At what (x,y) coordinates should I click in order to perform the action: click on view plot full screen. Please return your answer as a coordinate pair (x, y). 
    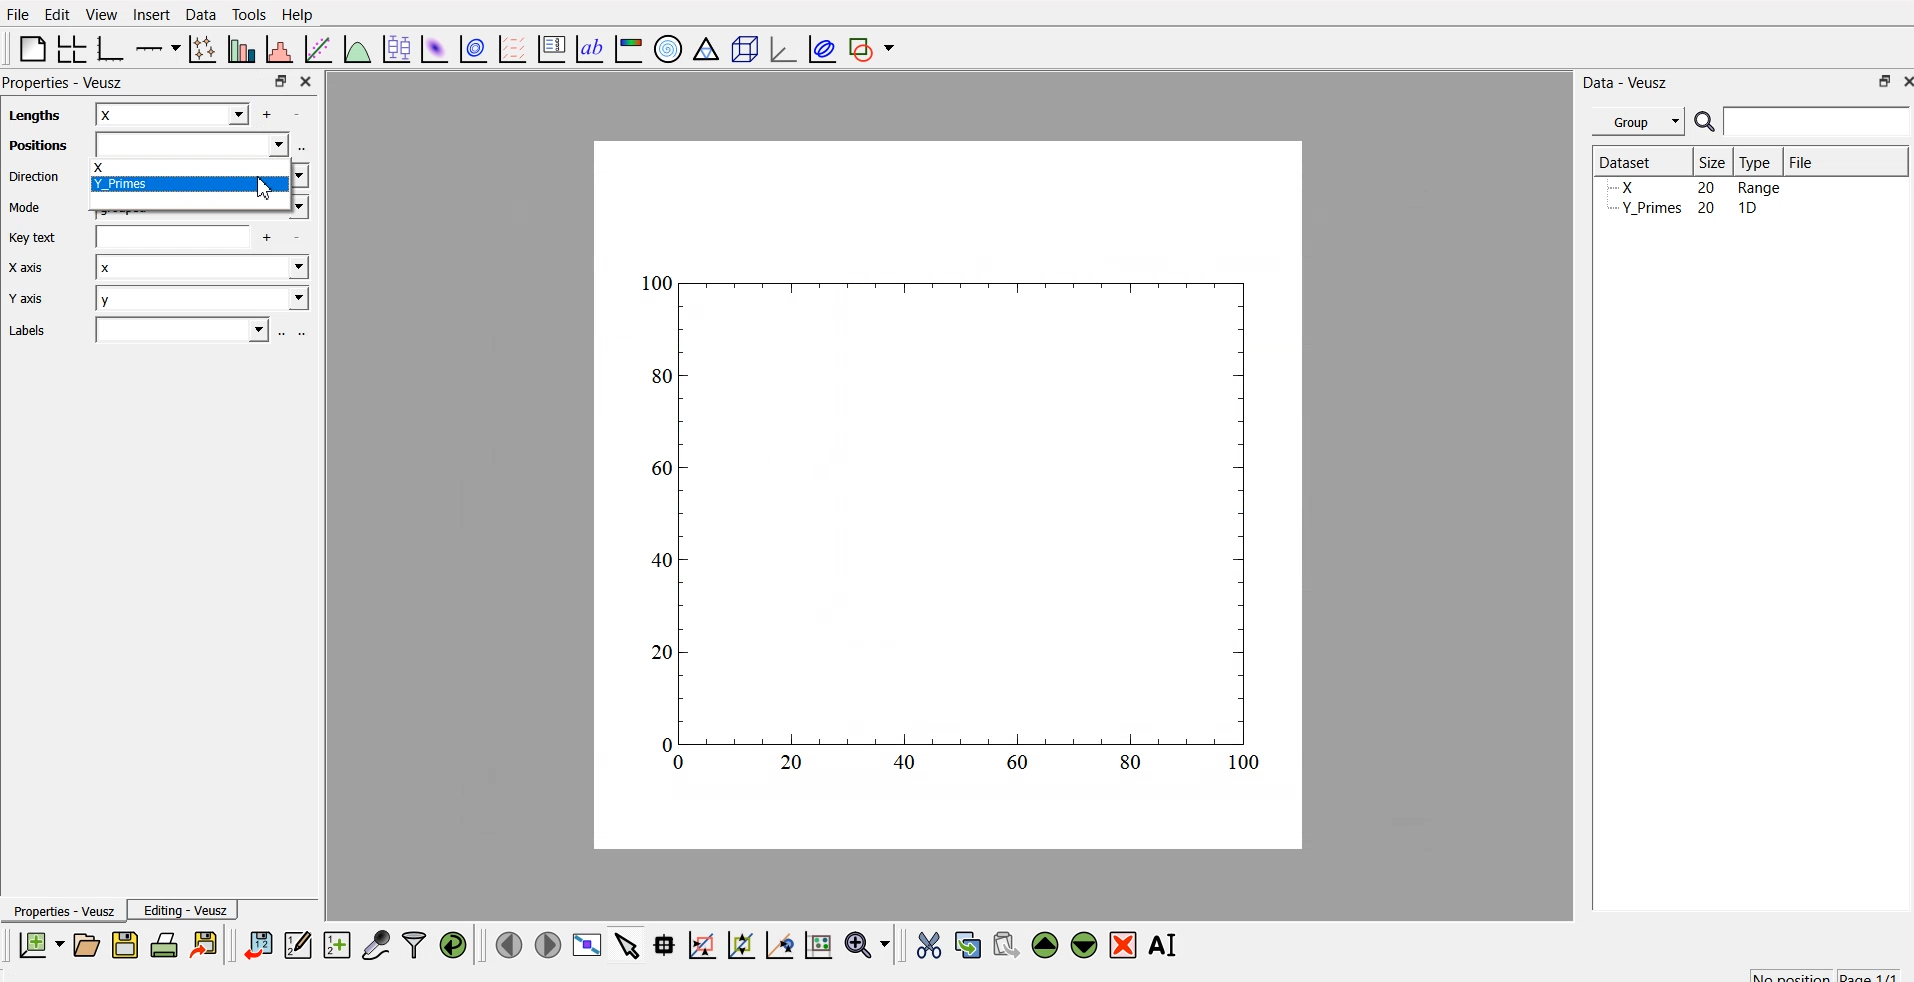
    Looking at the image, I should click on (588, 944).